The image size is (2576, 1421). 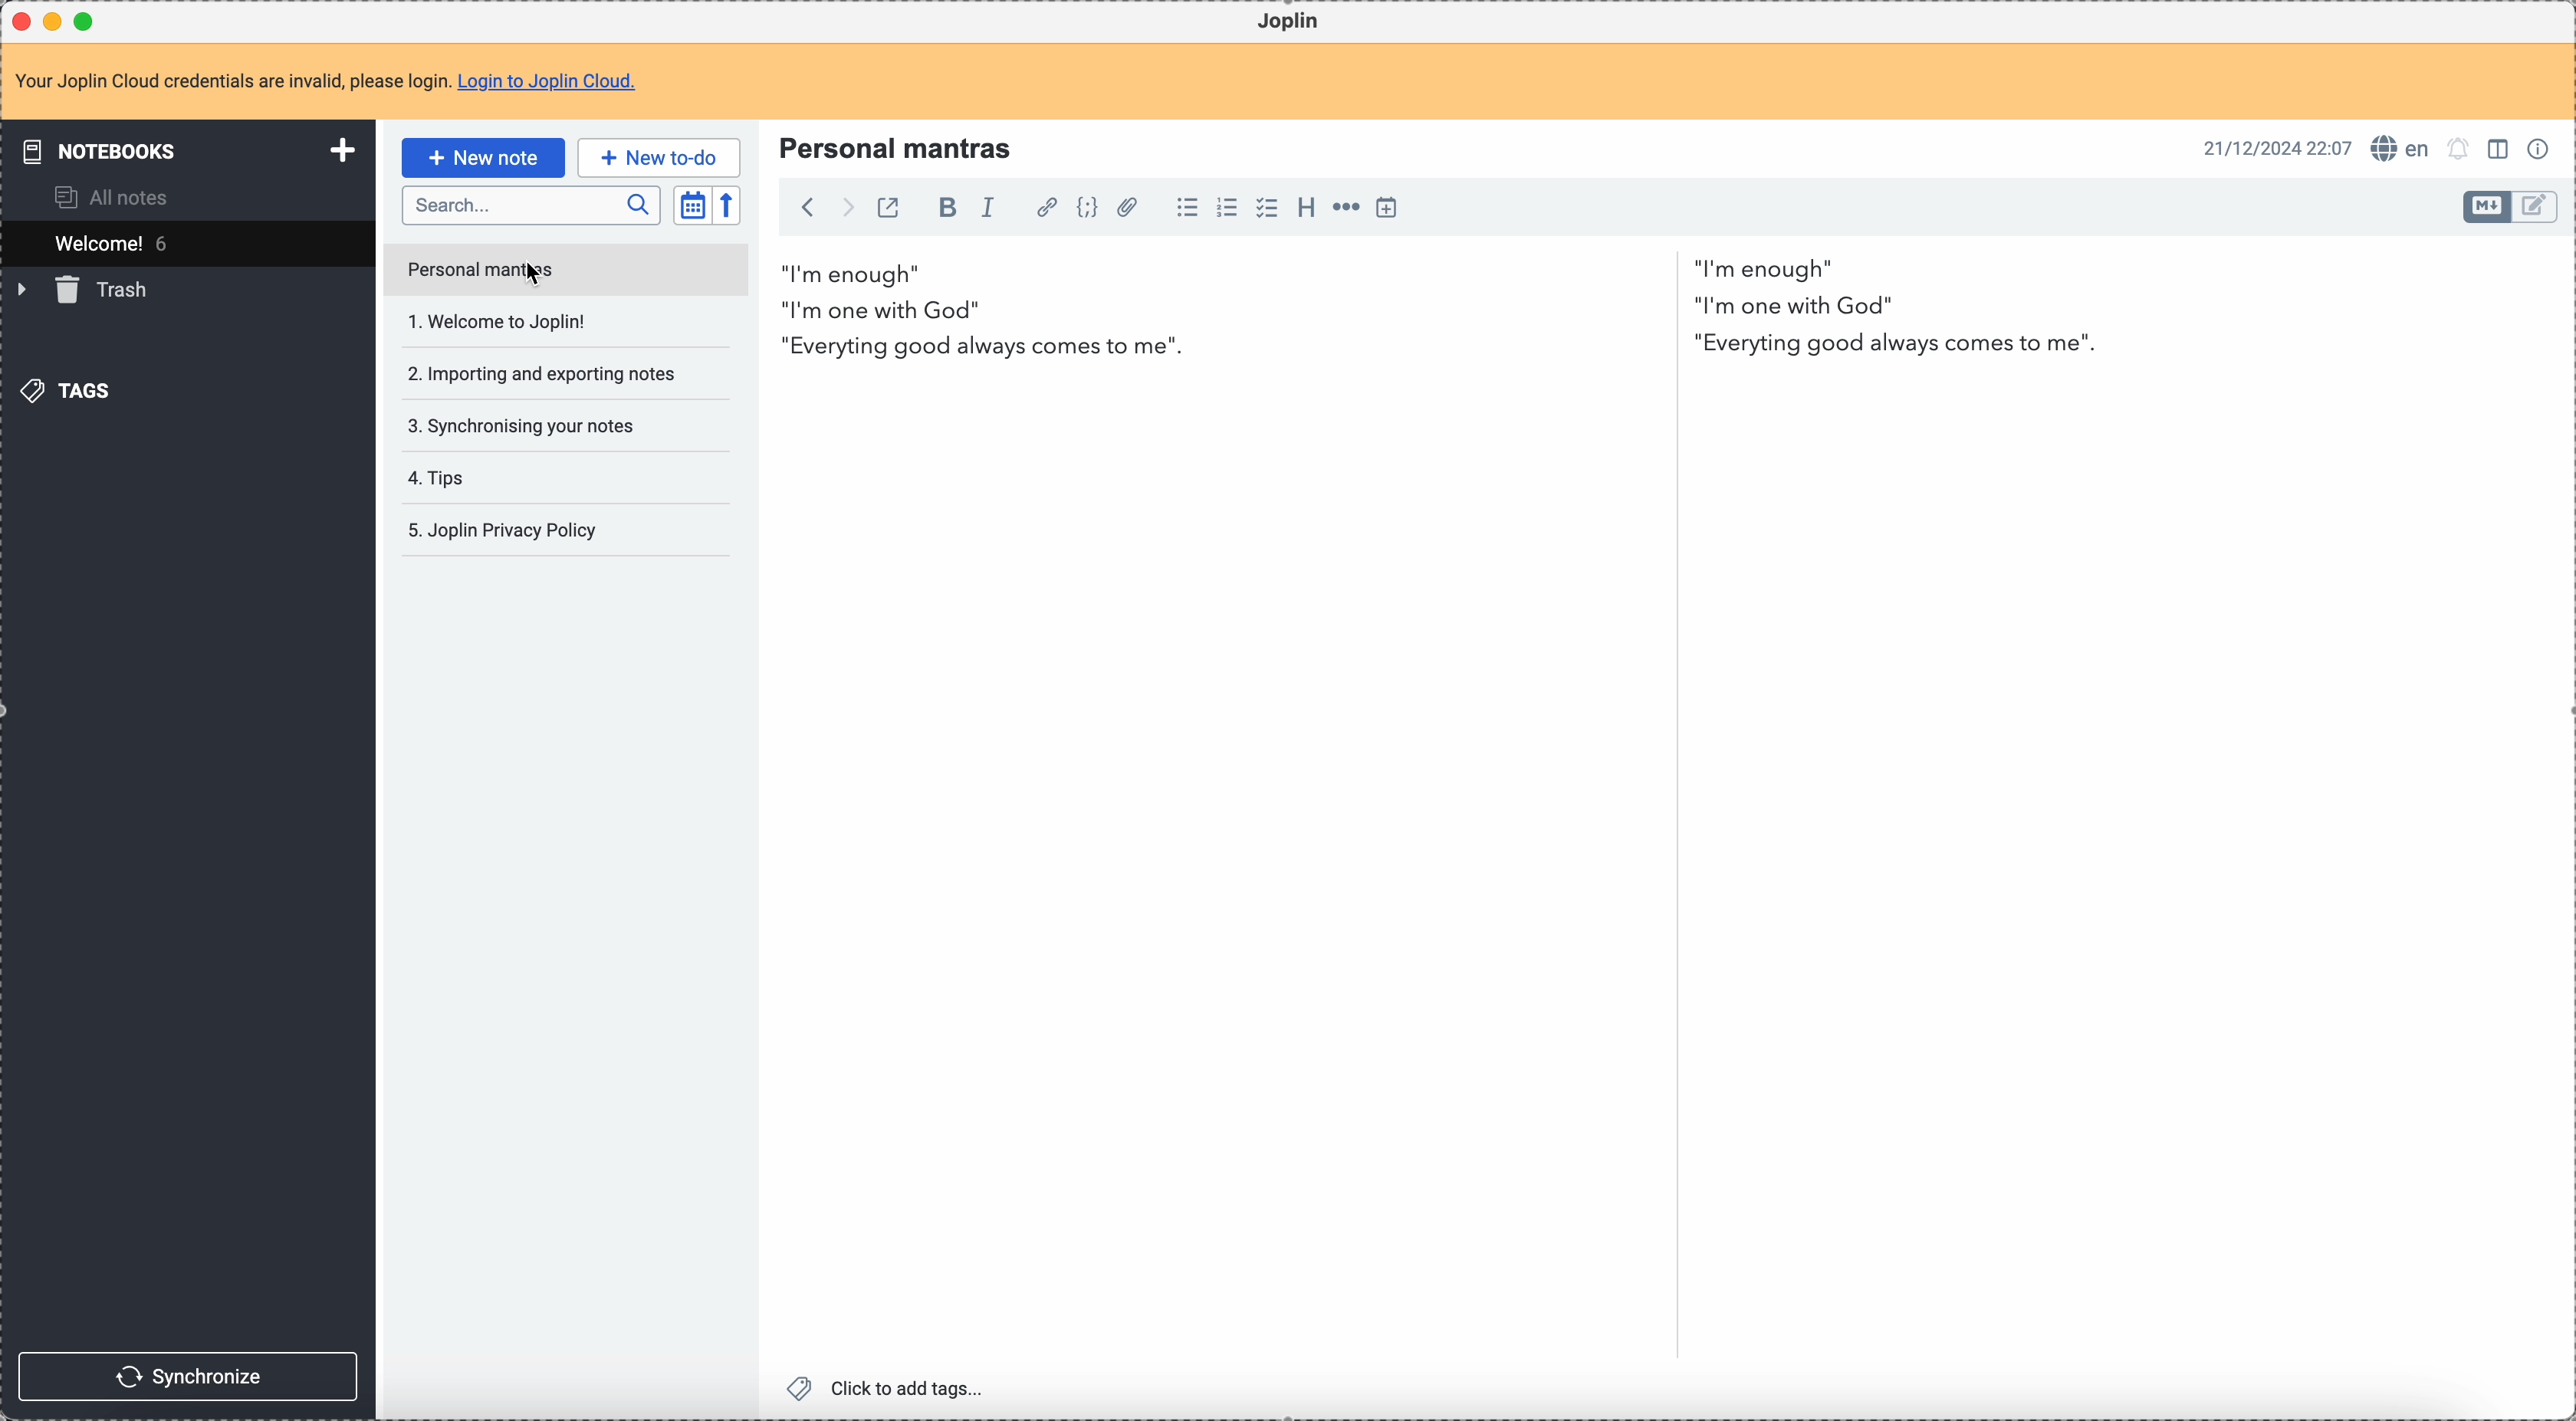 What do you see at coordinates (56, 22) in the screenshot?
I see `minimize program` at bounding box center [56, 22].